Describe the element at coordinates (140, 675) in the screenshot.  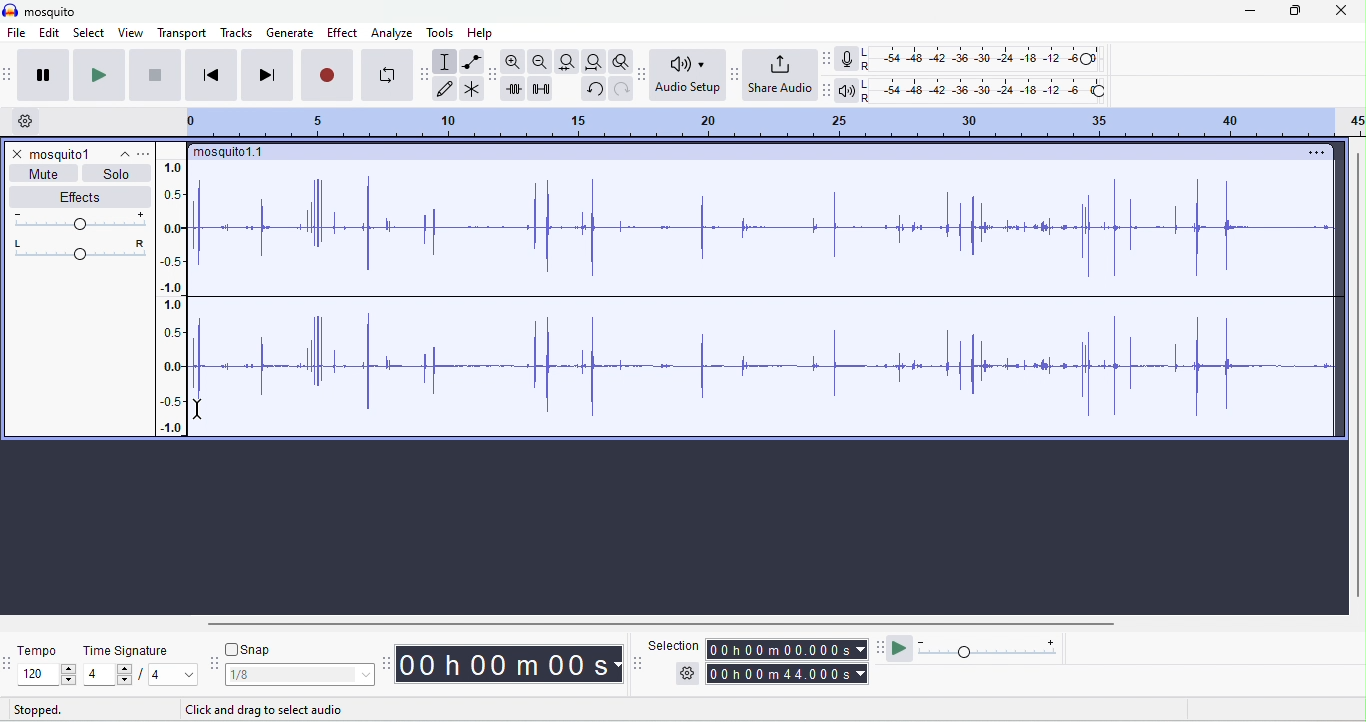
I see `select time signature` at that location.